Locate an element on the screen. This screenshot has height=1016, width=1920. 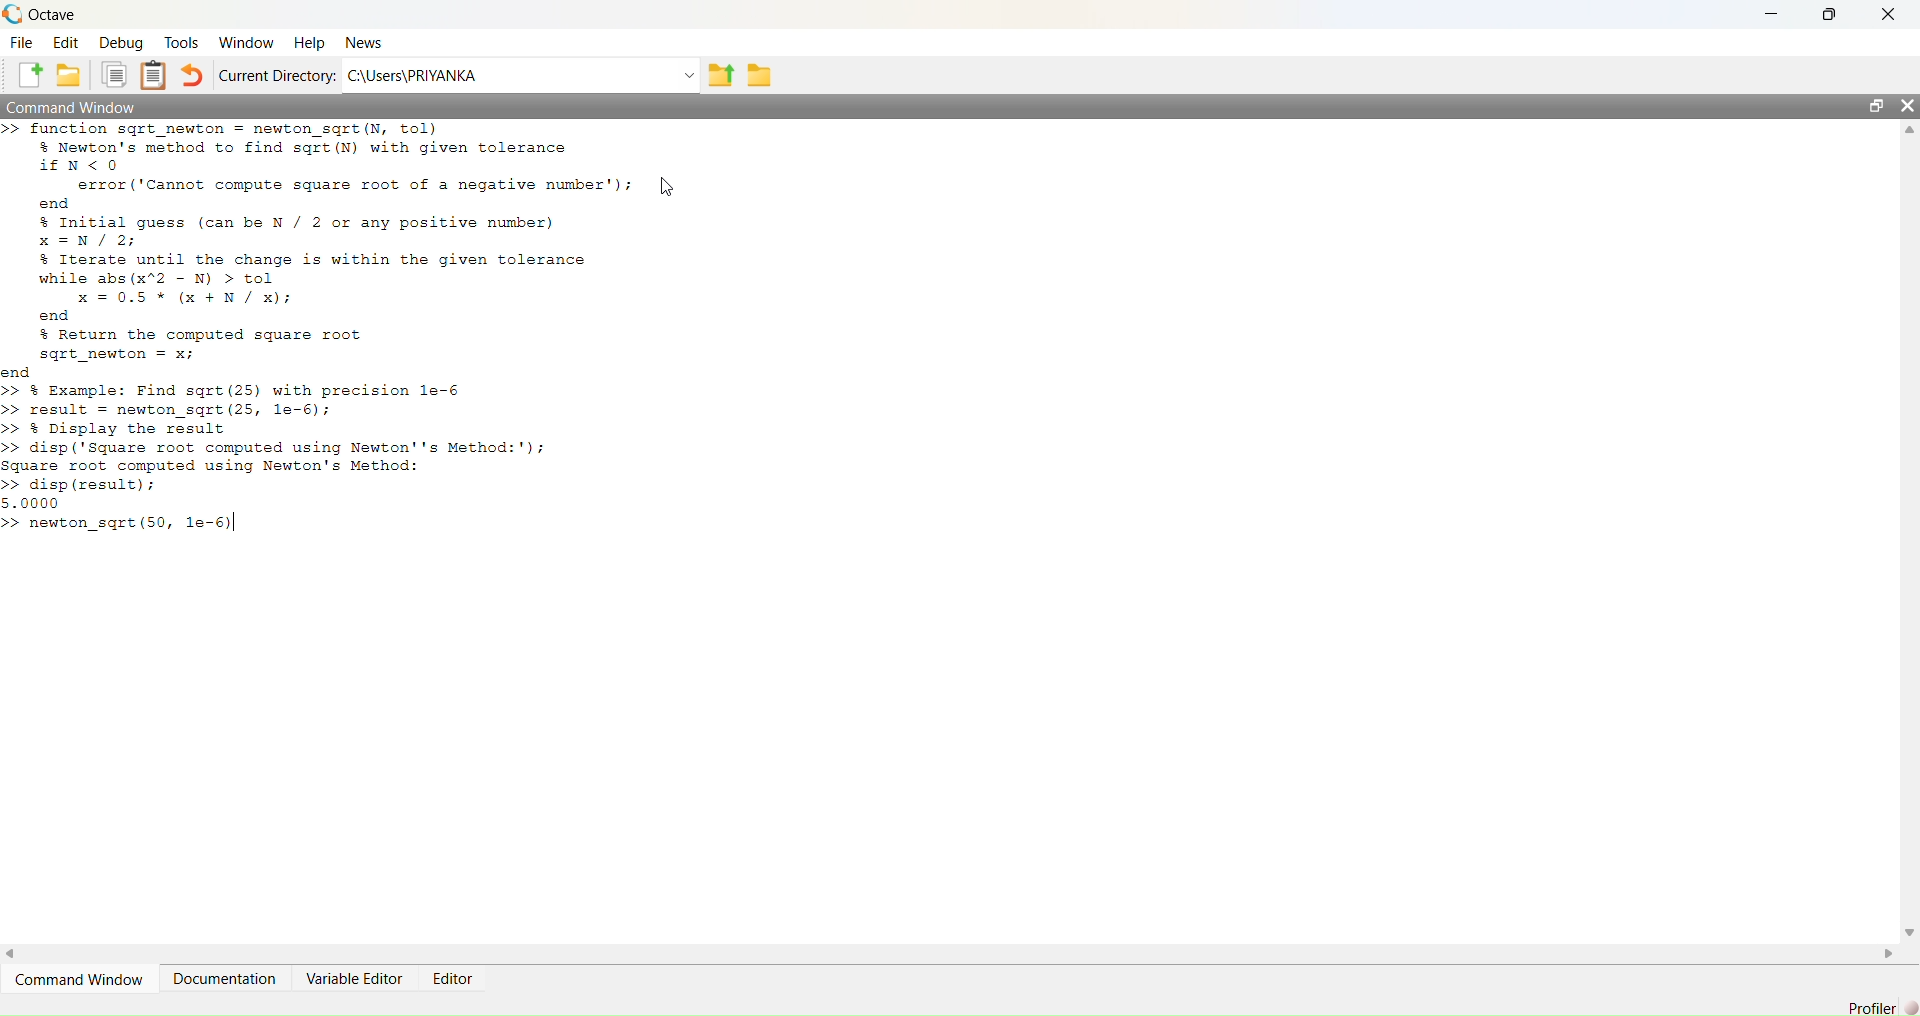
Close is located at coordinates (1886, 14).